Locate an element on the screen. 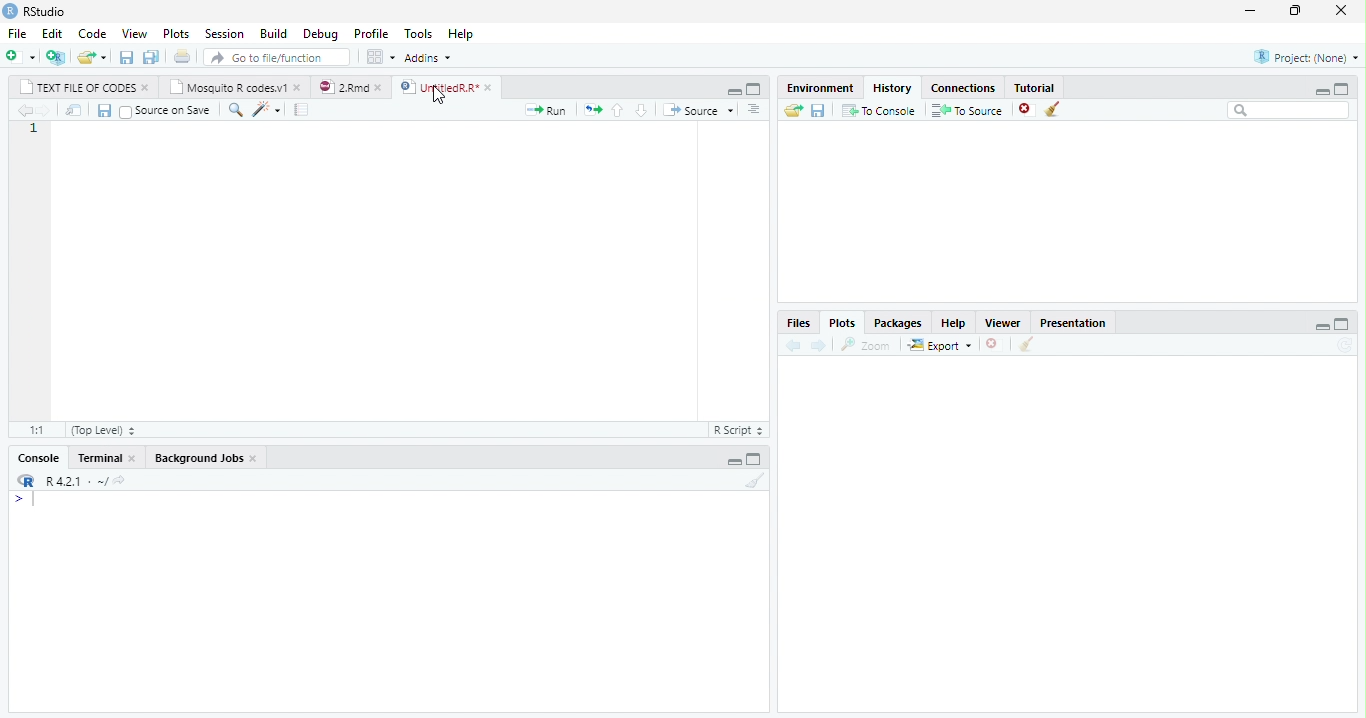 The width and height of the screenshot is (1366, 718). presentation is located at coordinates (1083, 321).